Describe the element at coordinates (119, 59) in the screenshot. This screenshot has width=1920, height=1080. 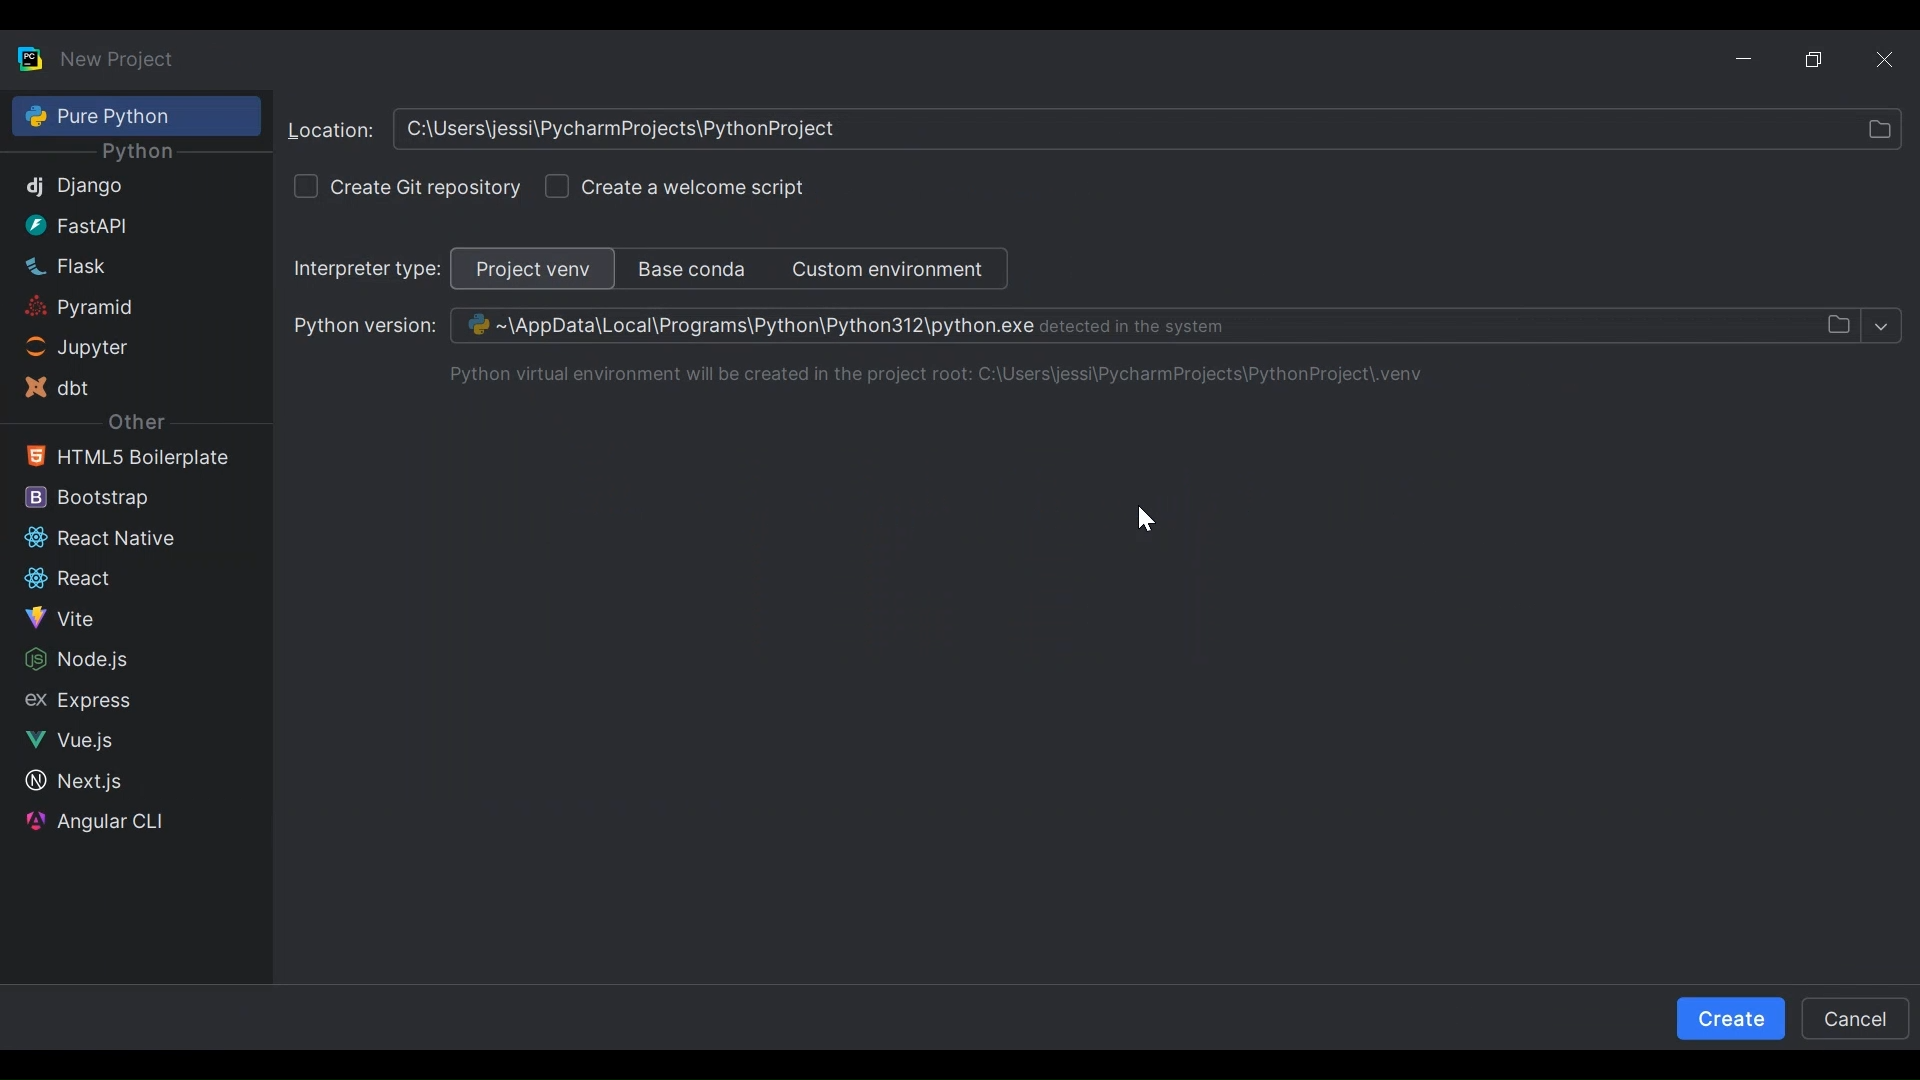
I see `New Project` at that location.